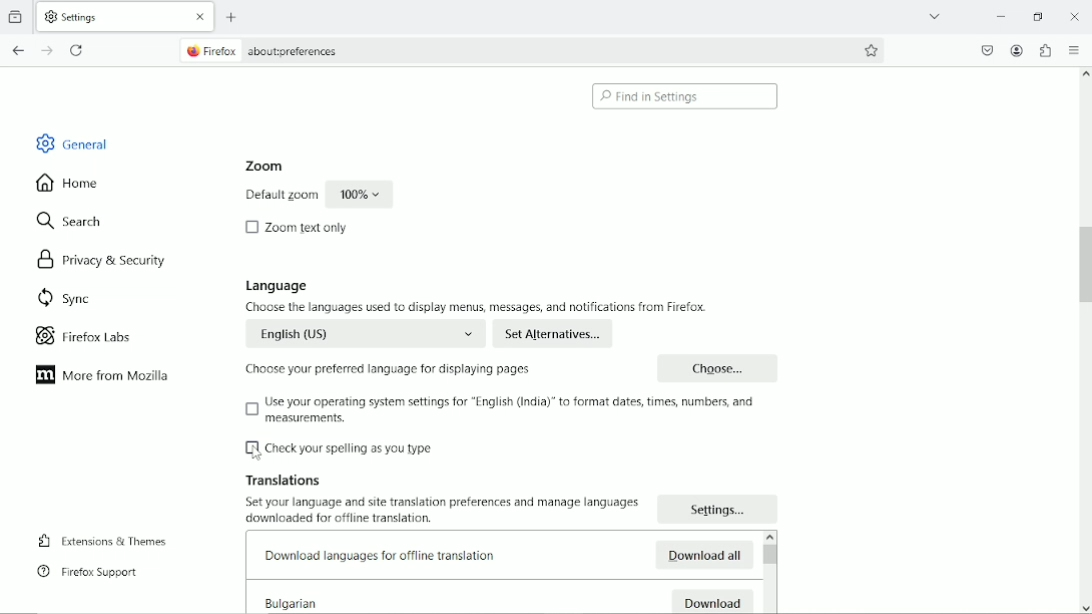 The image size is (1092, 614). I want to click on Use your operating system settings for ''English (India)' to format dates, times,numbers and measurements., so click(499, 410).